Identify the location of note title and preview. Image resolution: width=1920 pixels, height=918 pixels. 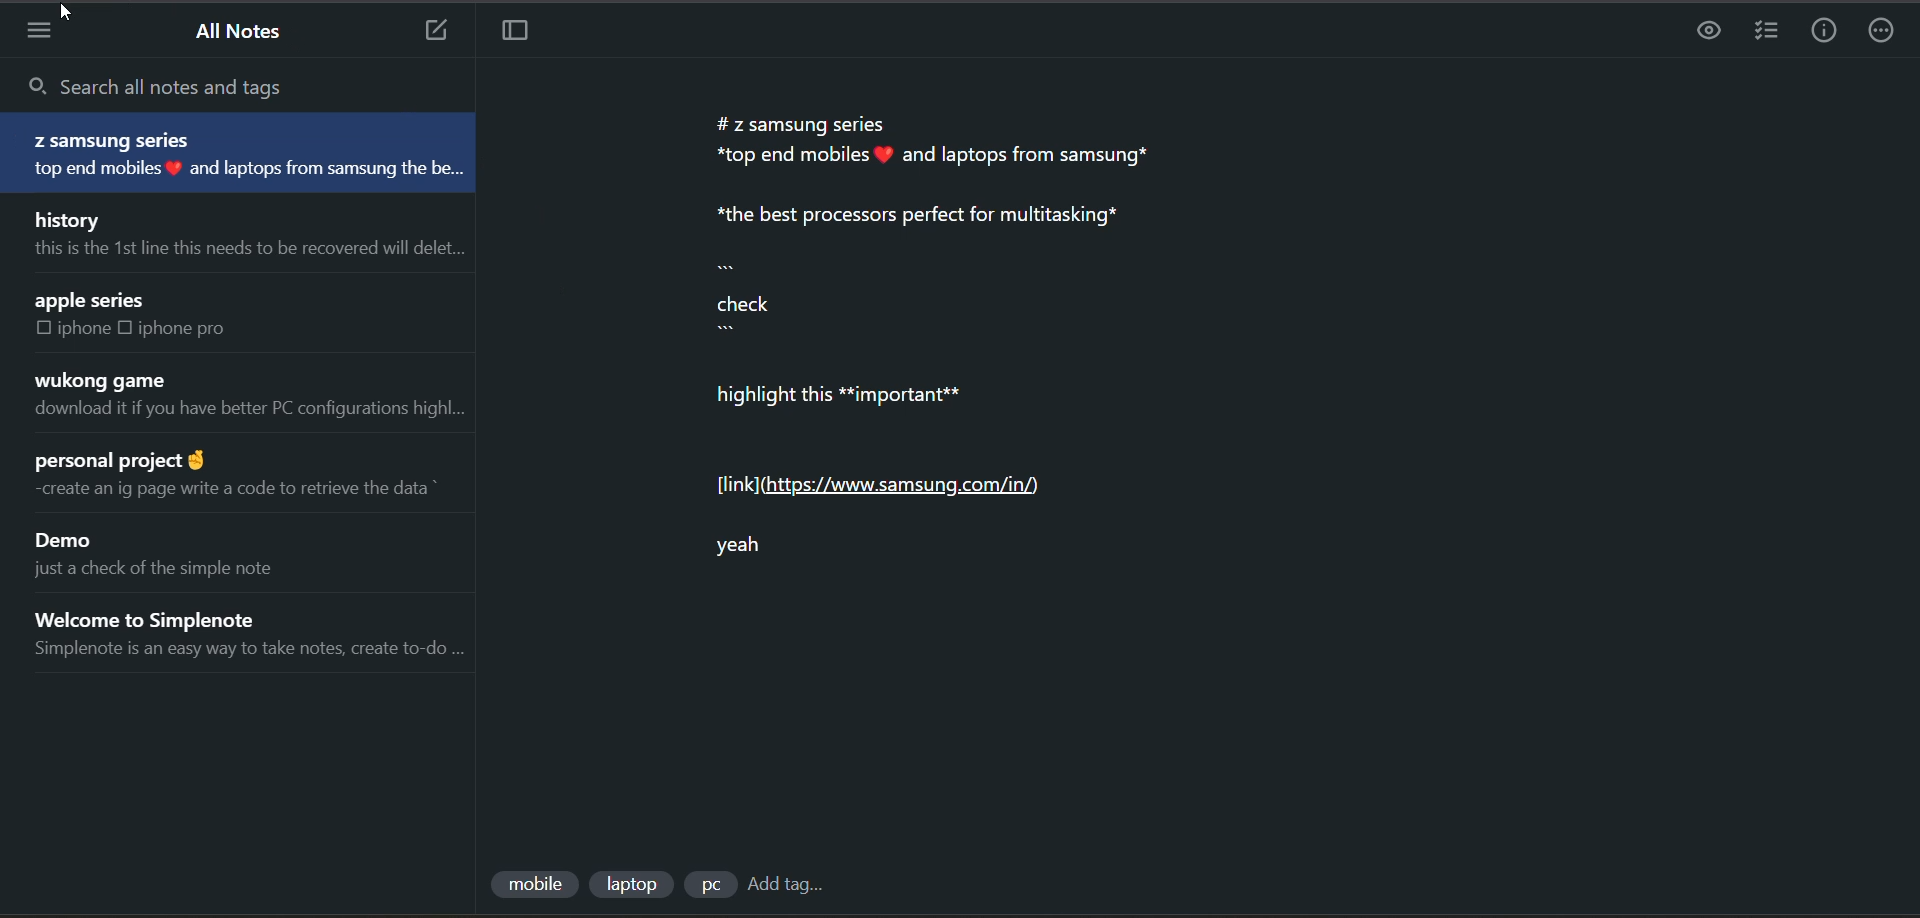
(264, 398).